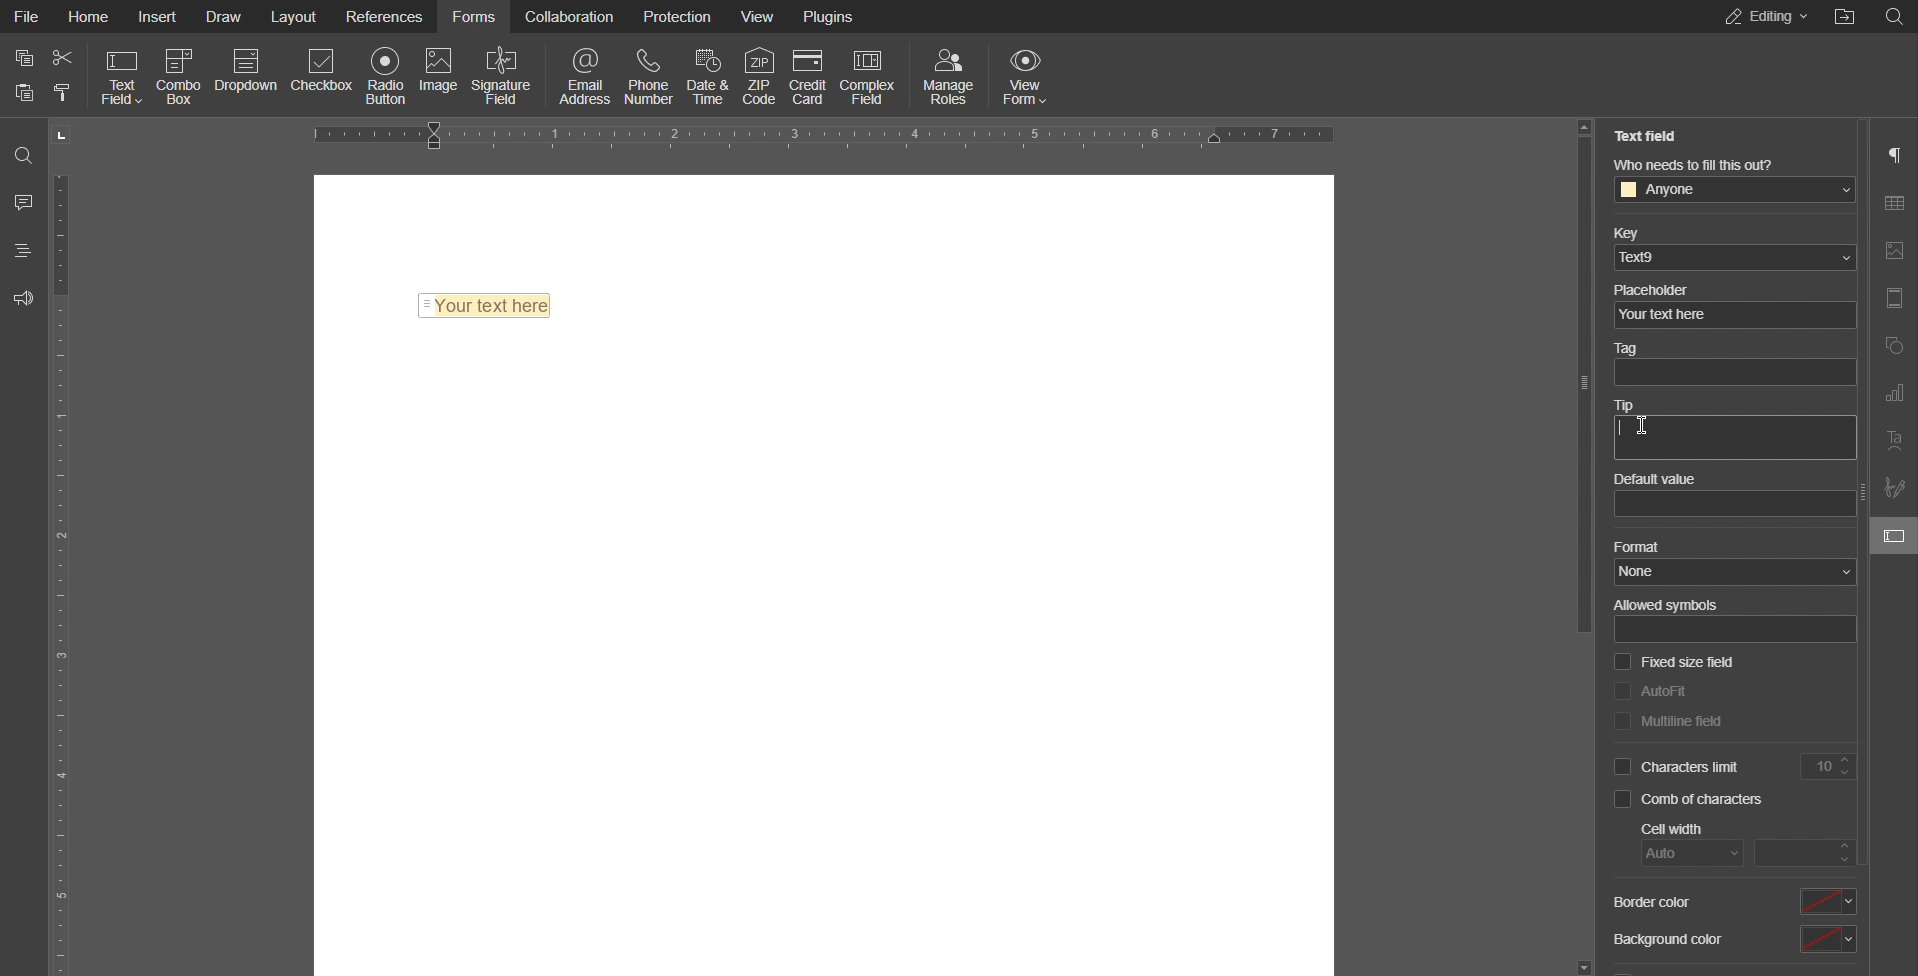 The height and width of the screenshot is (976, 1918). I want to click on Image Settings, so click(1890, 249).